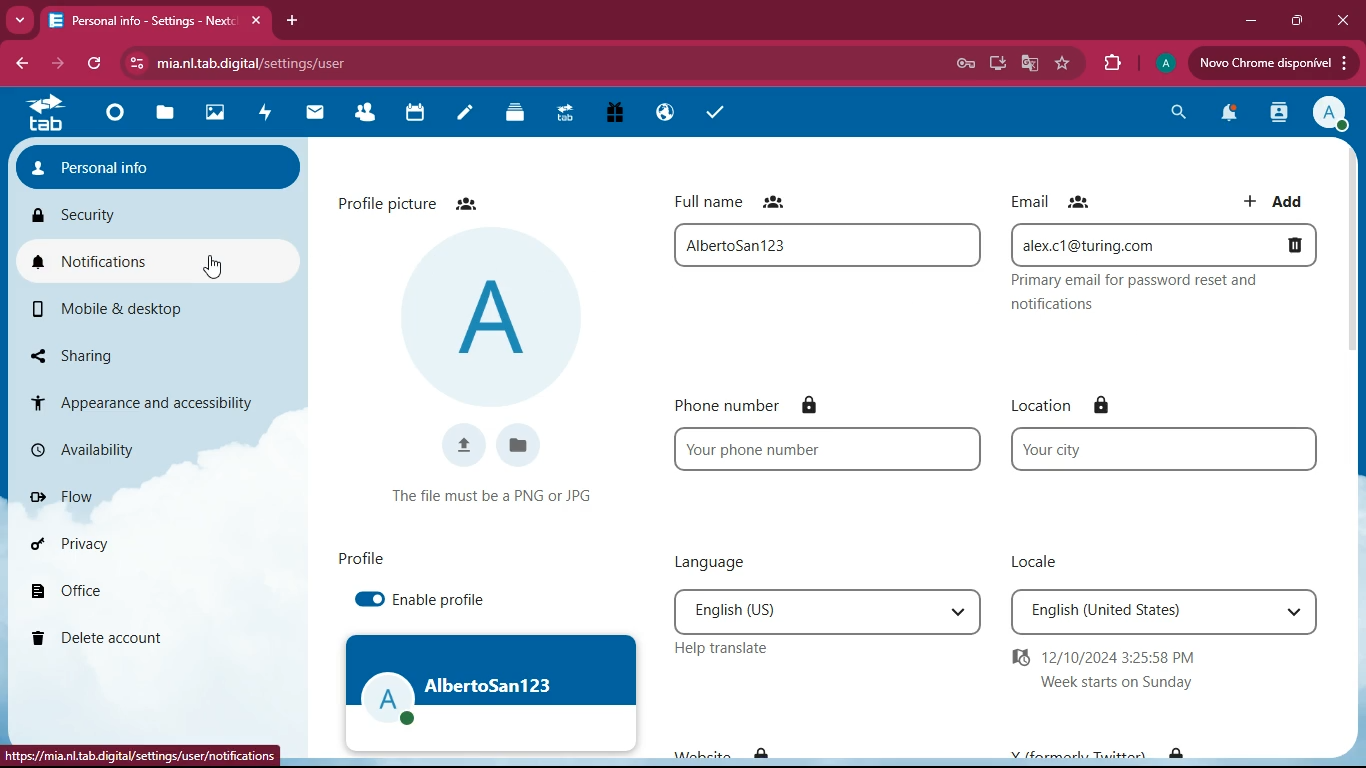 The image size is (1366, 768). What do you see at coordinates (143, 496) in the screenshot?
I see `flow` at bounding box center [143, 496].